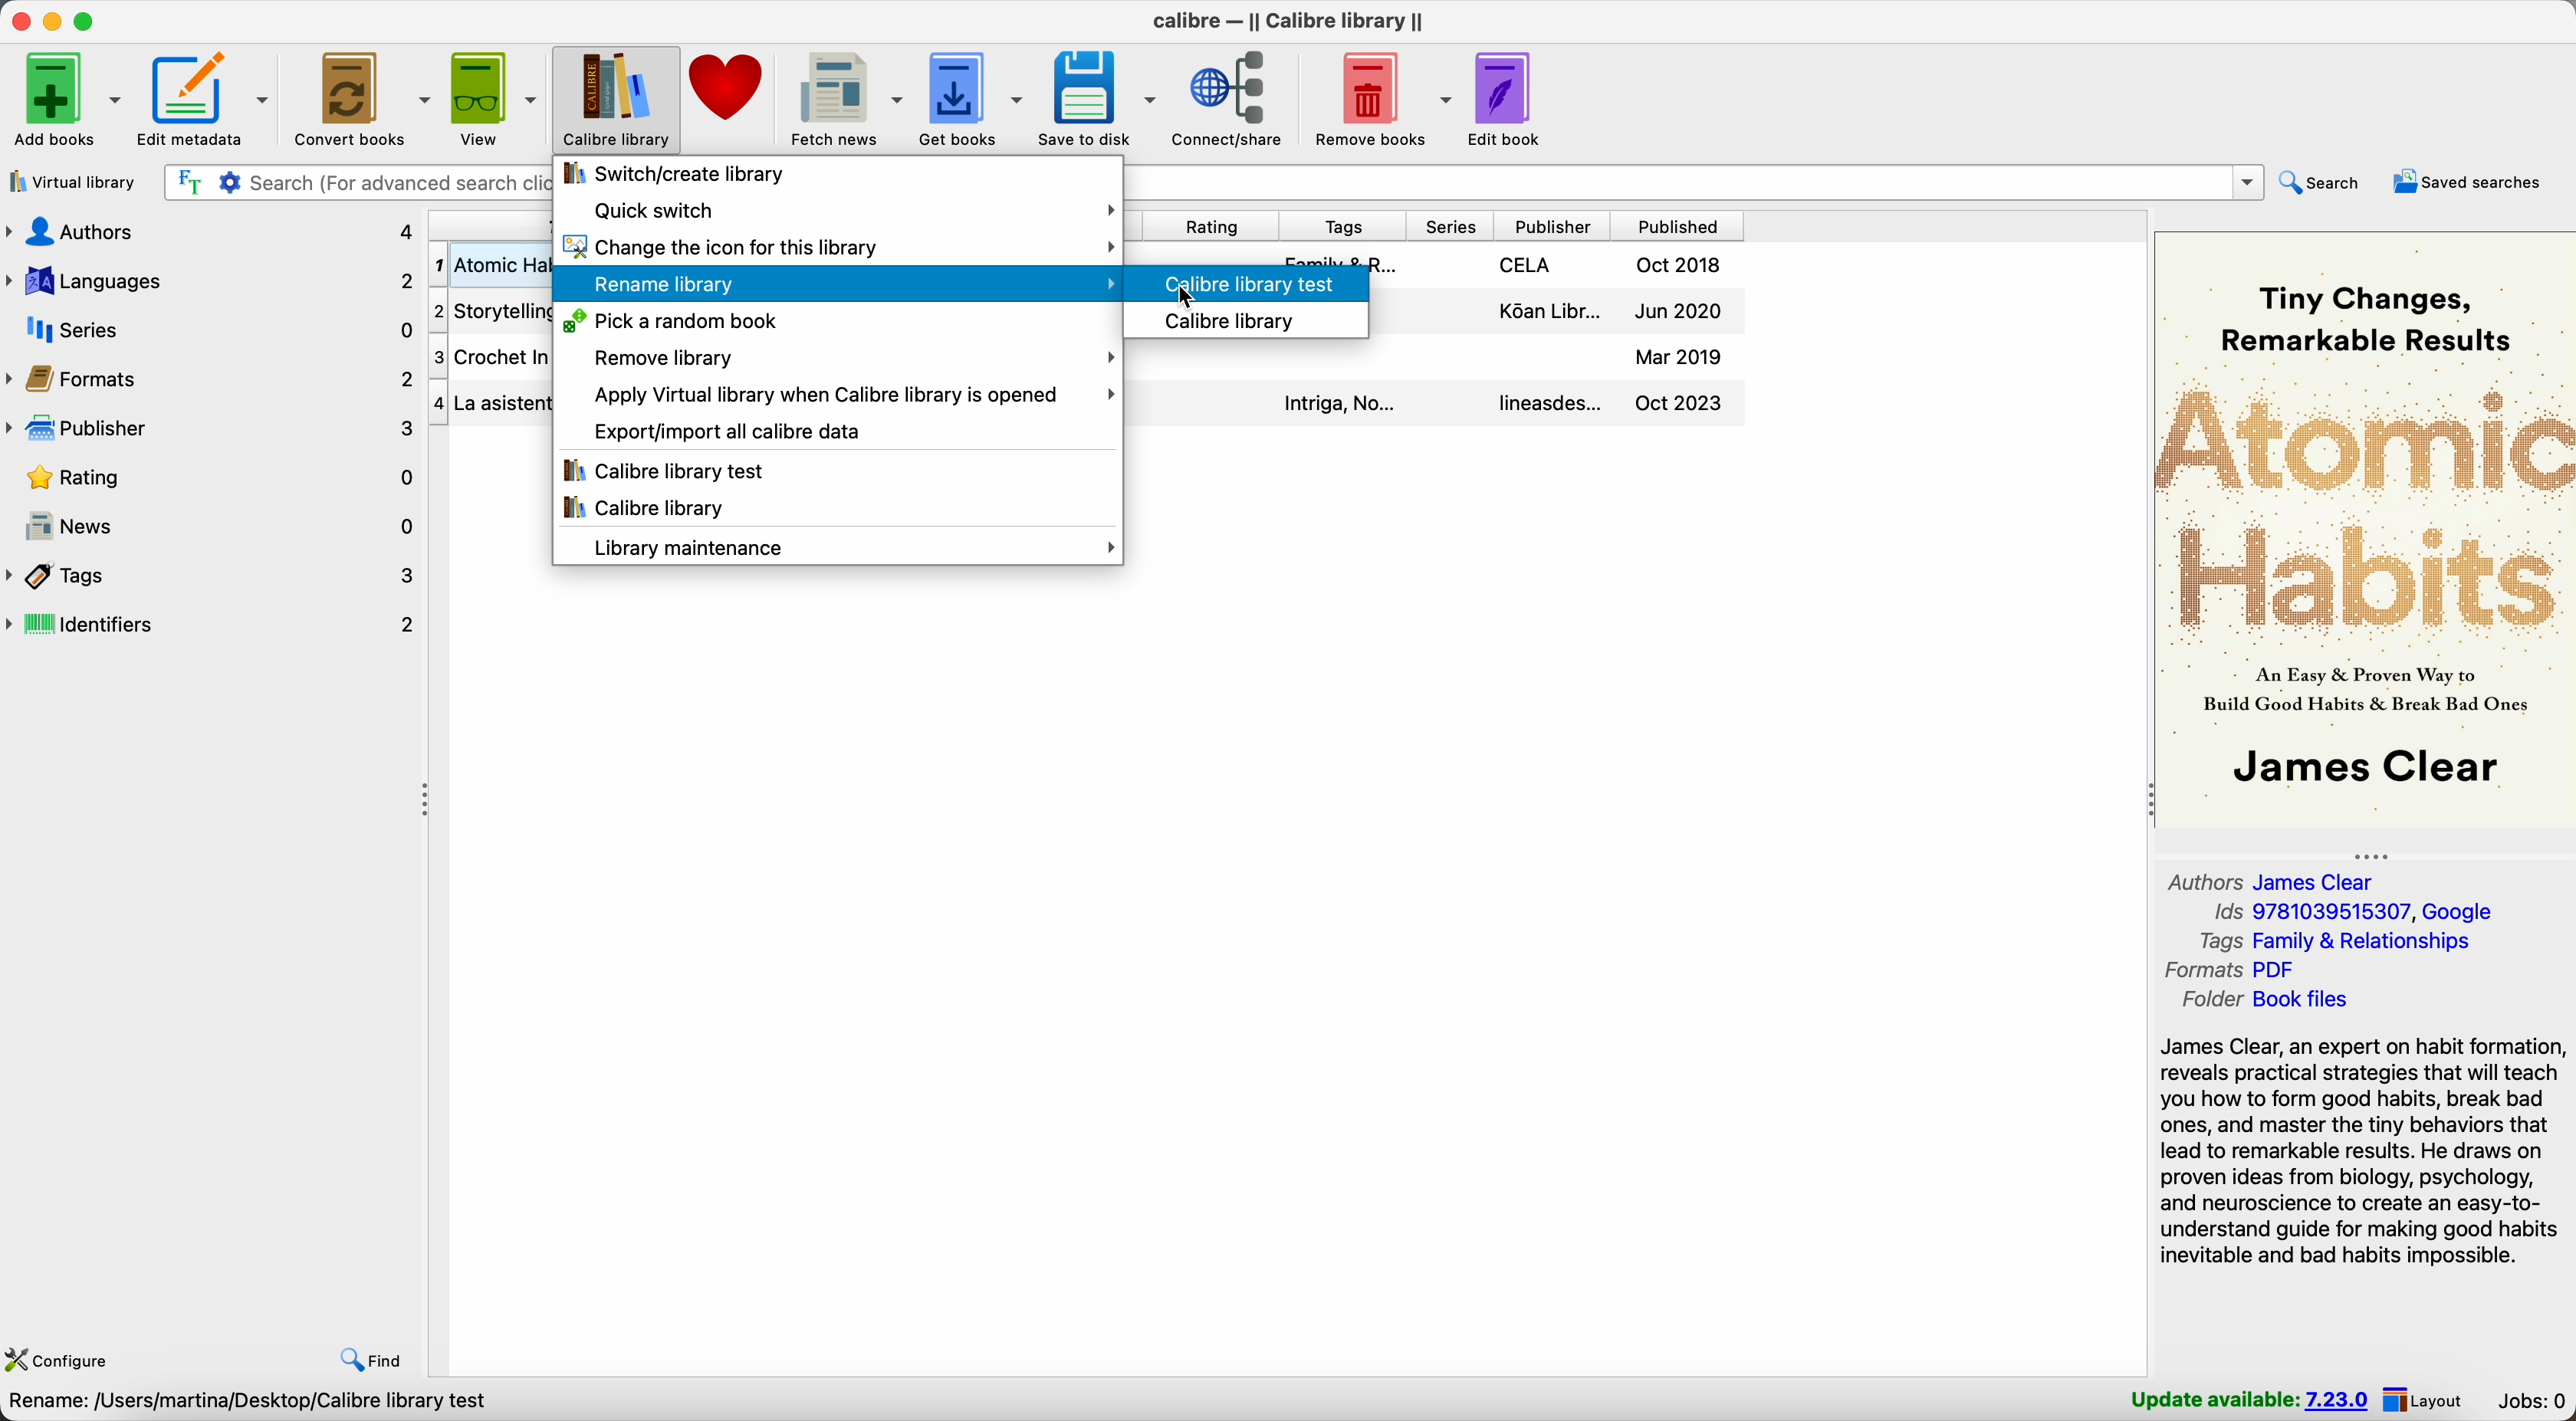  What do you see at coordinates (1433, 360) in the screenshot?
I see `Crochet In & Out details book` at bounding box center [1433, 360].